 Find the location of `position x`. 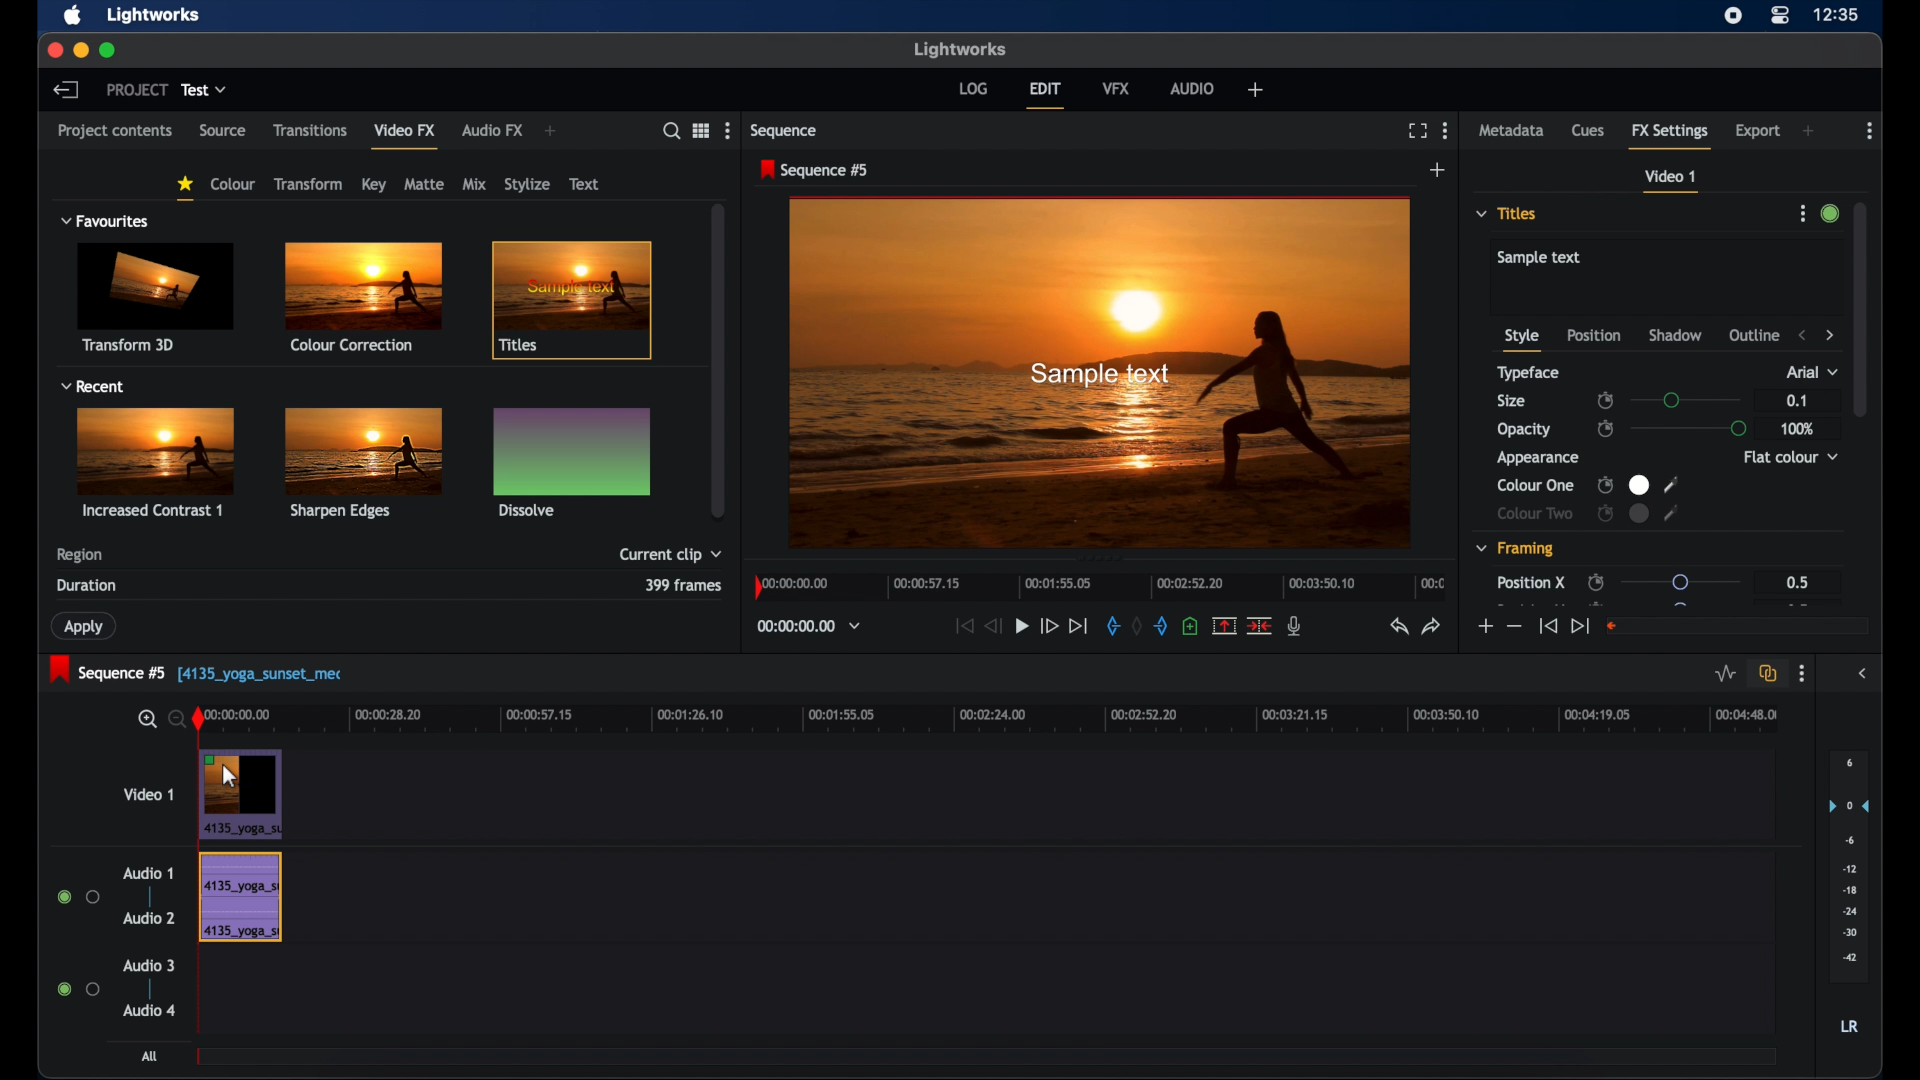

position x is located at coordinates (1528, 583).